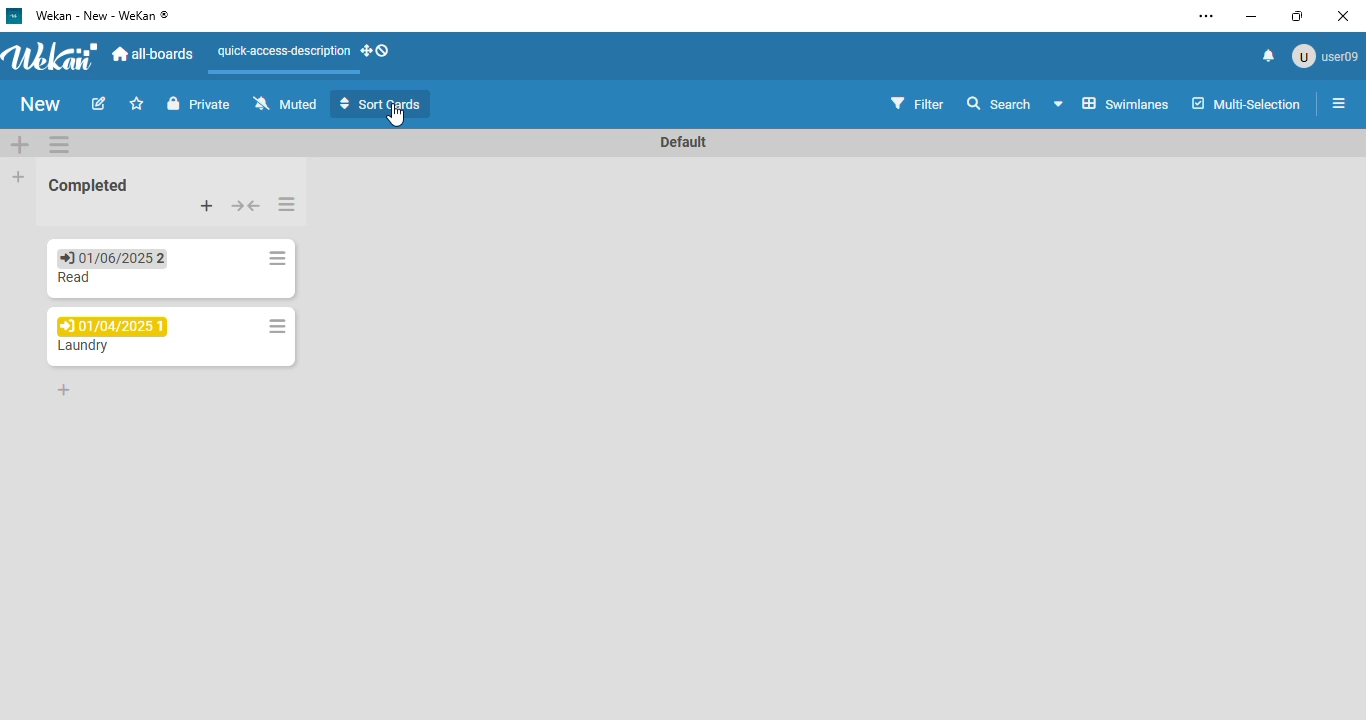 Image resolution: width=1366 pixels, height=720 pixels. I want to click on swimlane actions, so click(60, 143).